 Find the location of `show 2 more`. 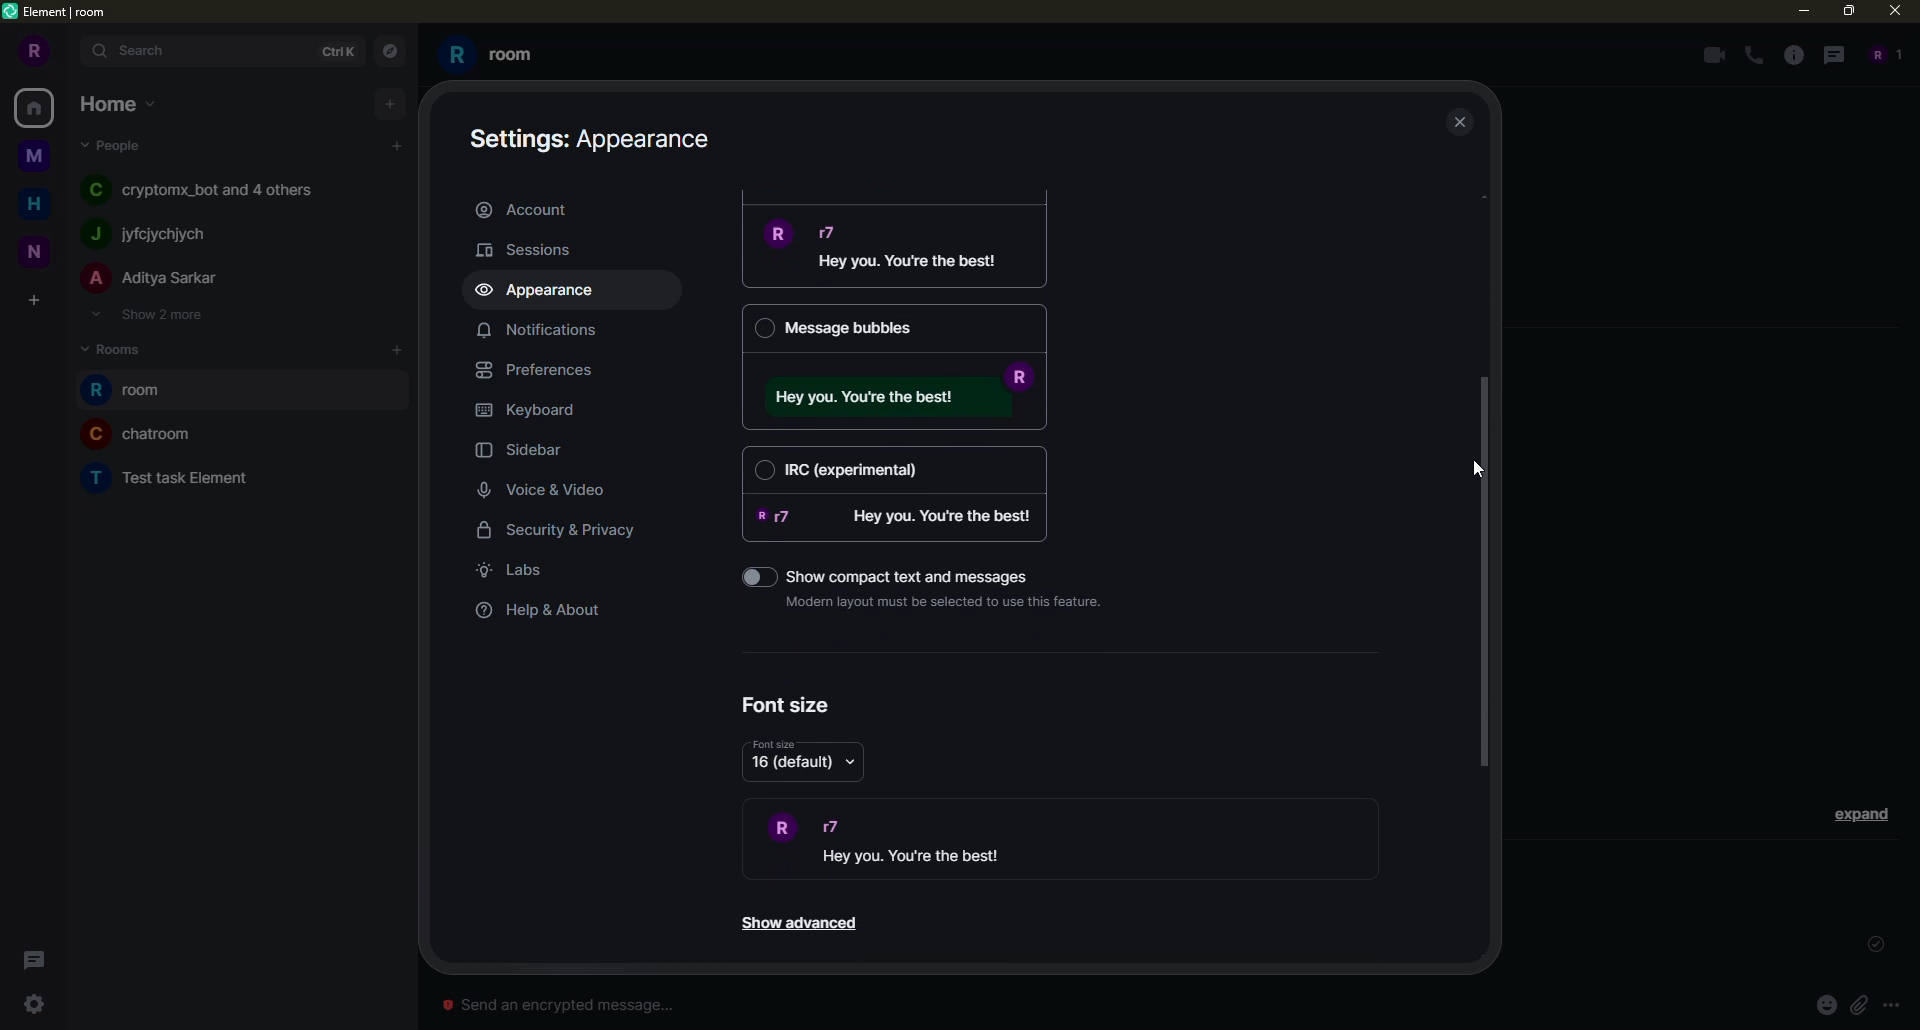

show 2 more is located at coordinates (146, 314).